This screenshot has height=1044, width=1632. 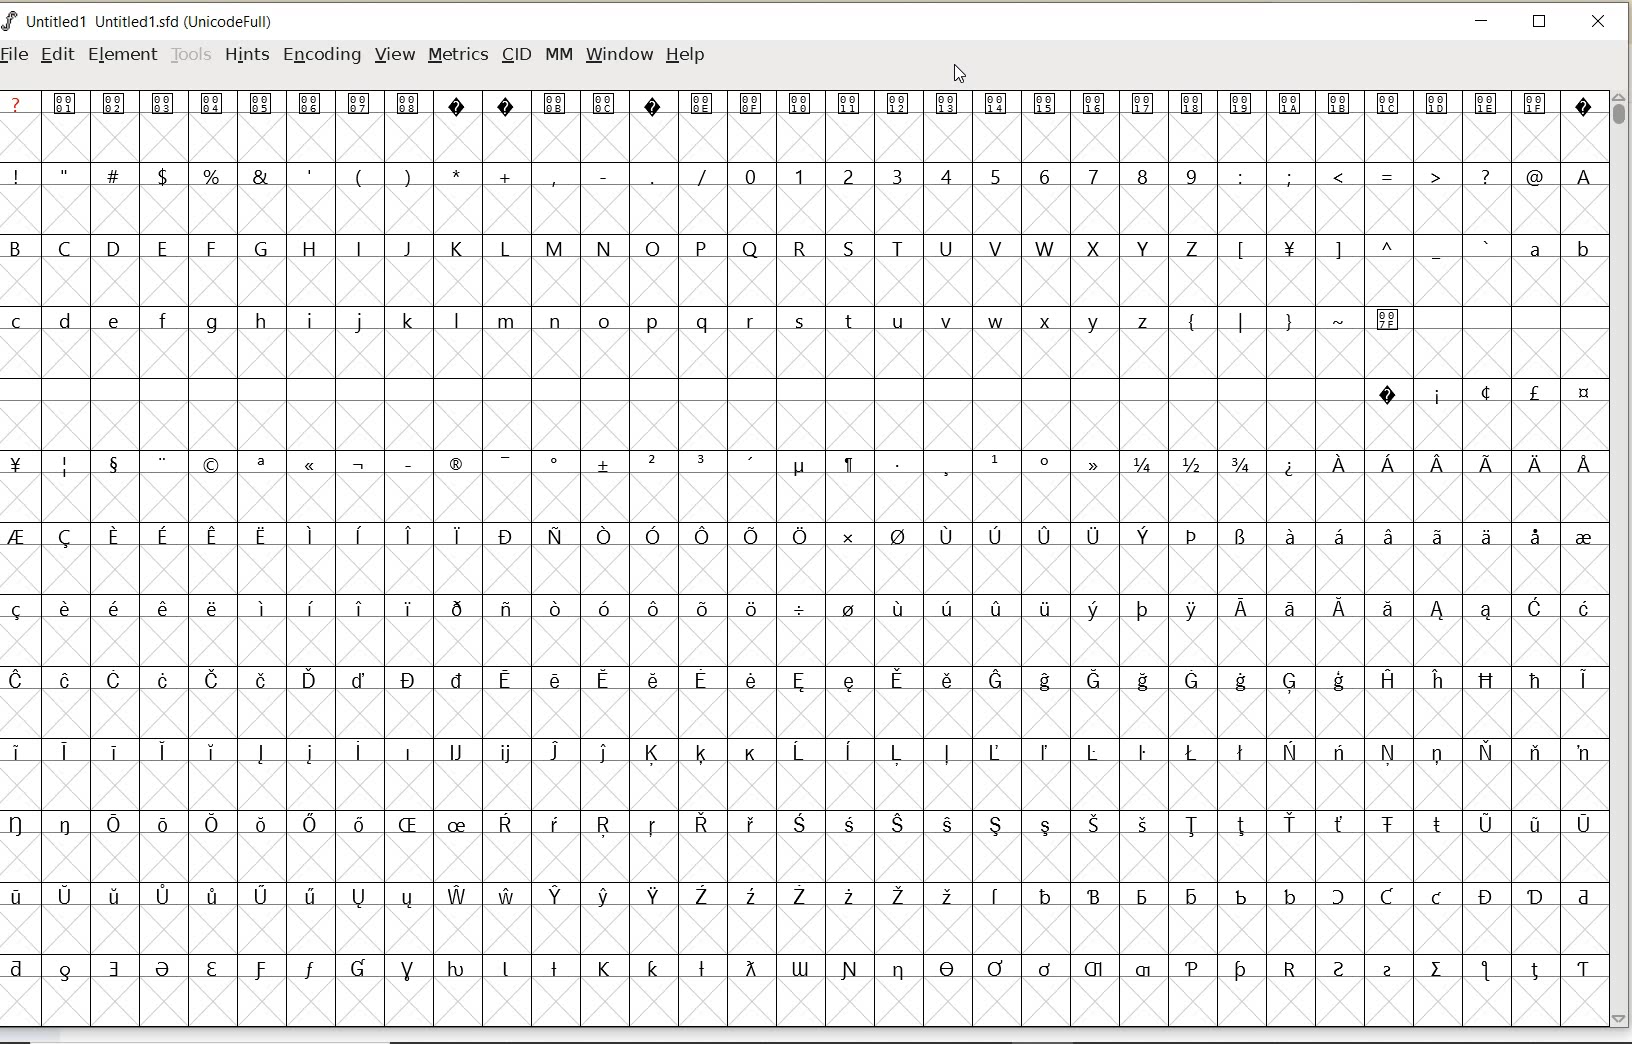 What do you see at coordinates (1318, 328) in the screenshot?
I see `special characters` at bounding box center [1318, 328].